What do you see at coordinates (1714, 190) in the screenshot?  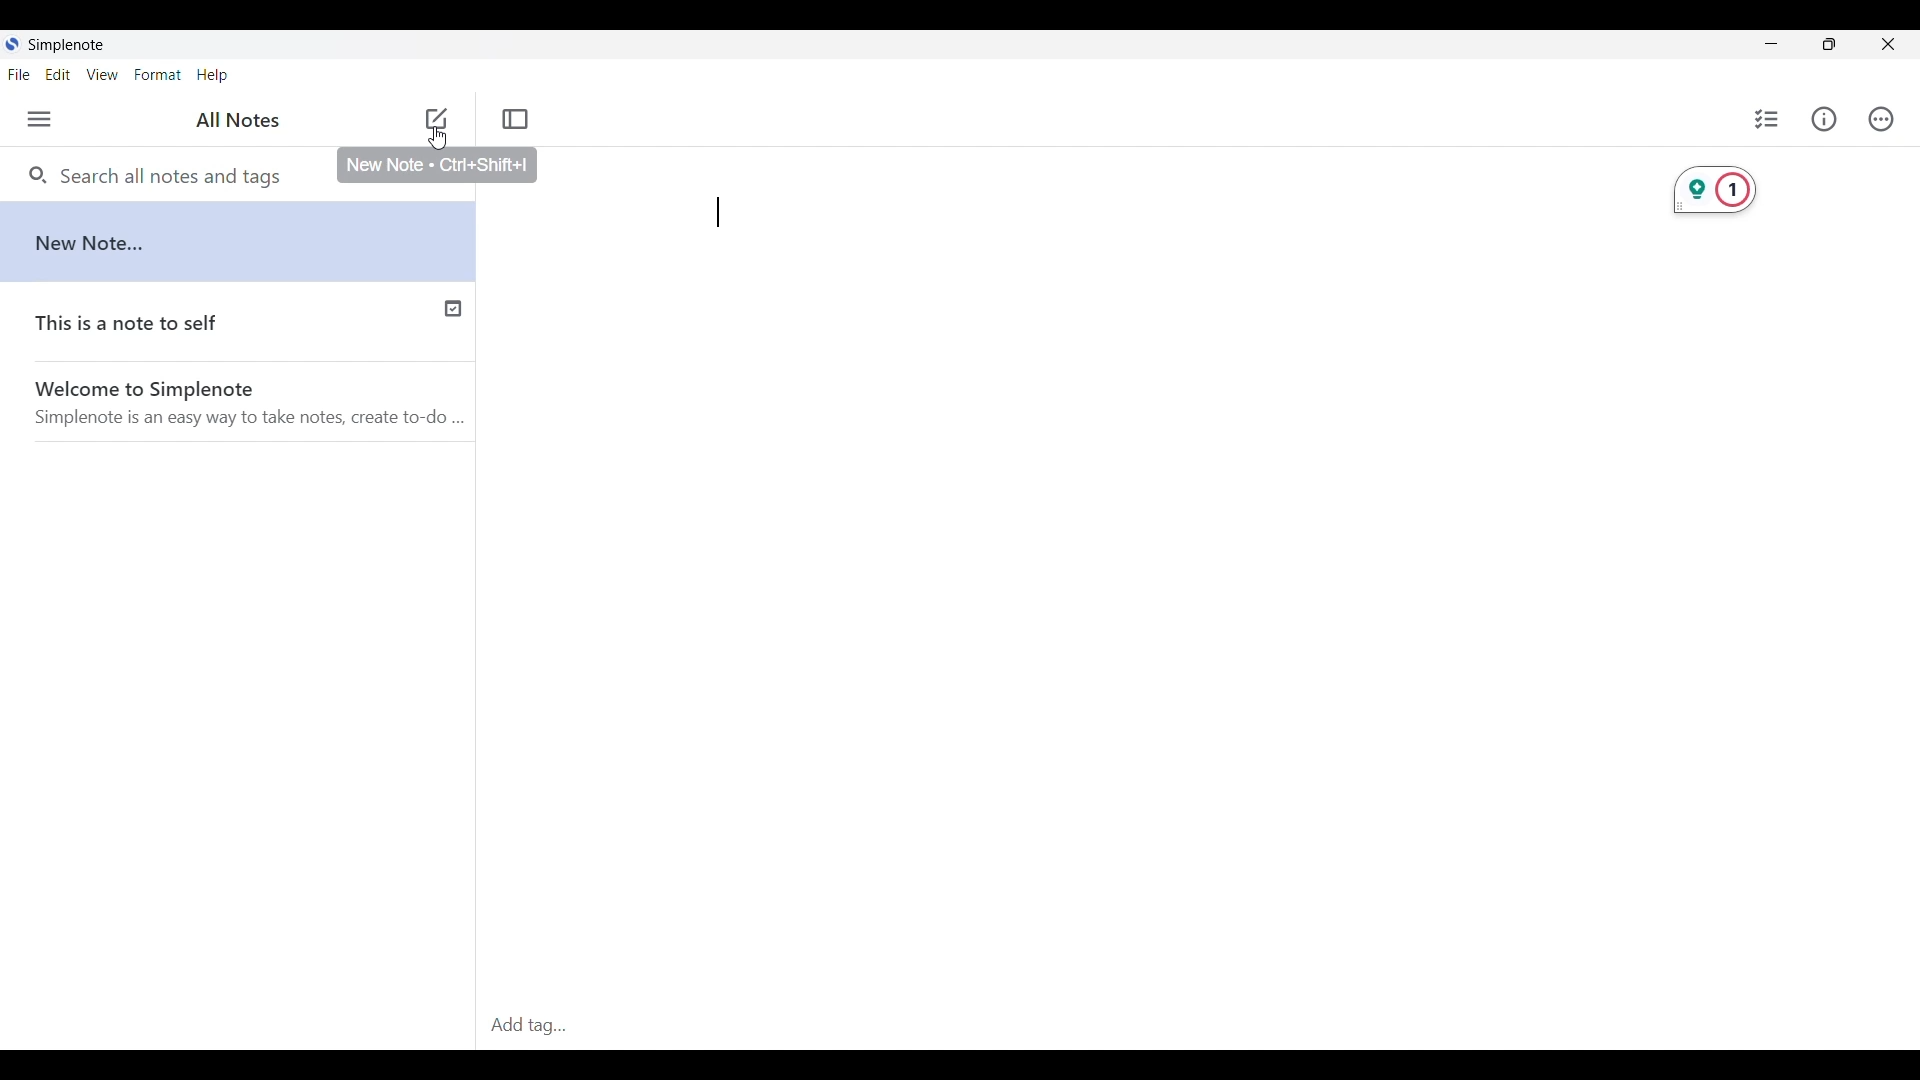 I see `Grammarly extension for current note` at bounding box center [1714, 190].